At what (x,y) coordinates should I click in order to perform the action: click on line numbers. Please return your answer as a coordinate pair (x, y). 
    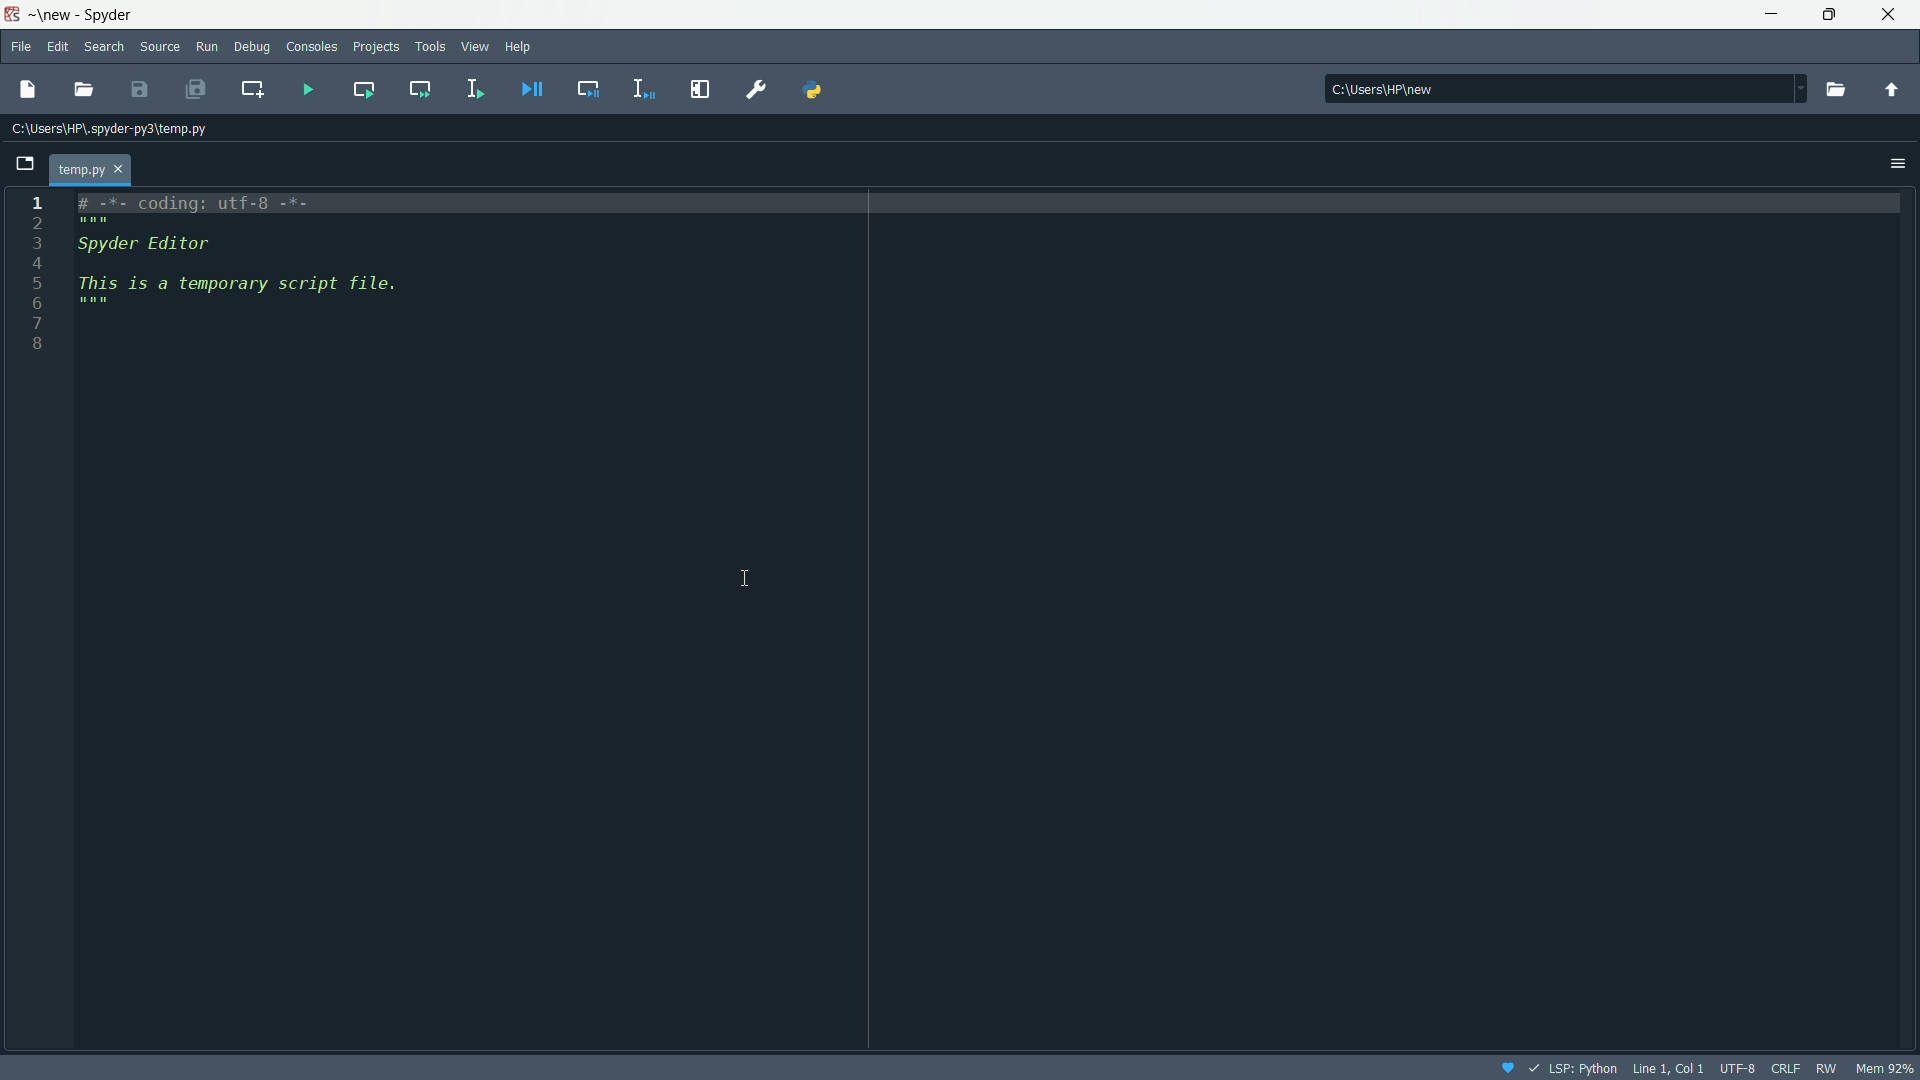
    Looking at the image, I should click on (37, 274).